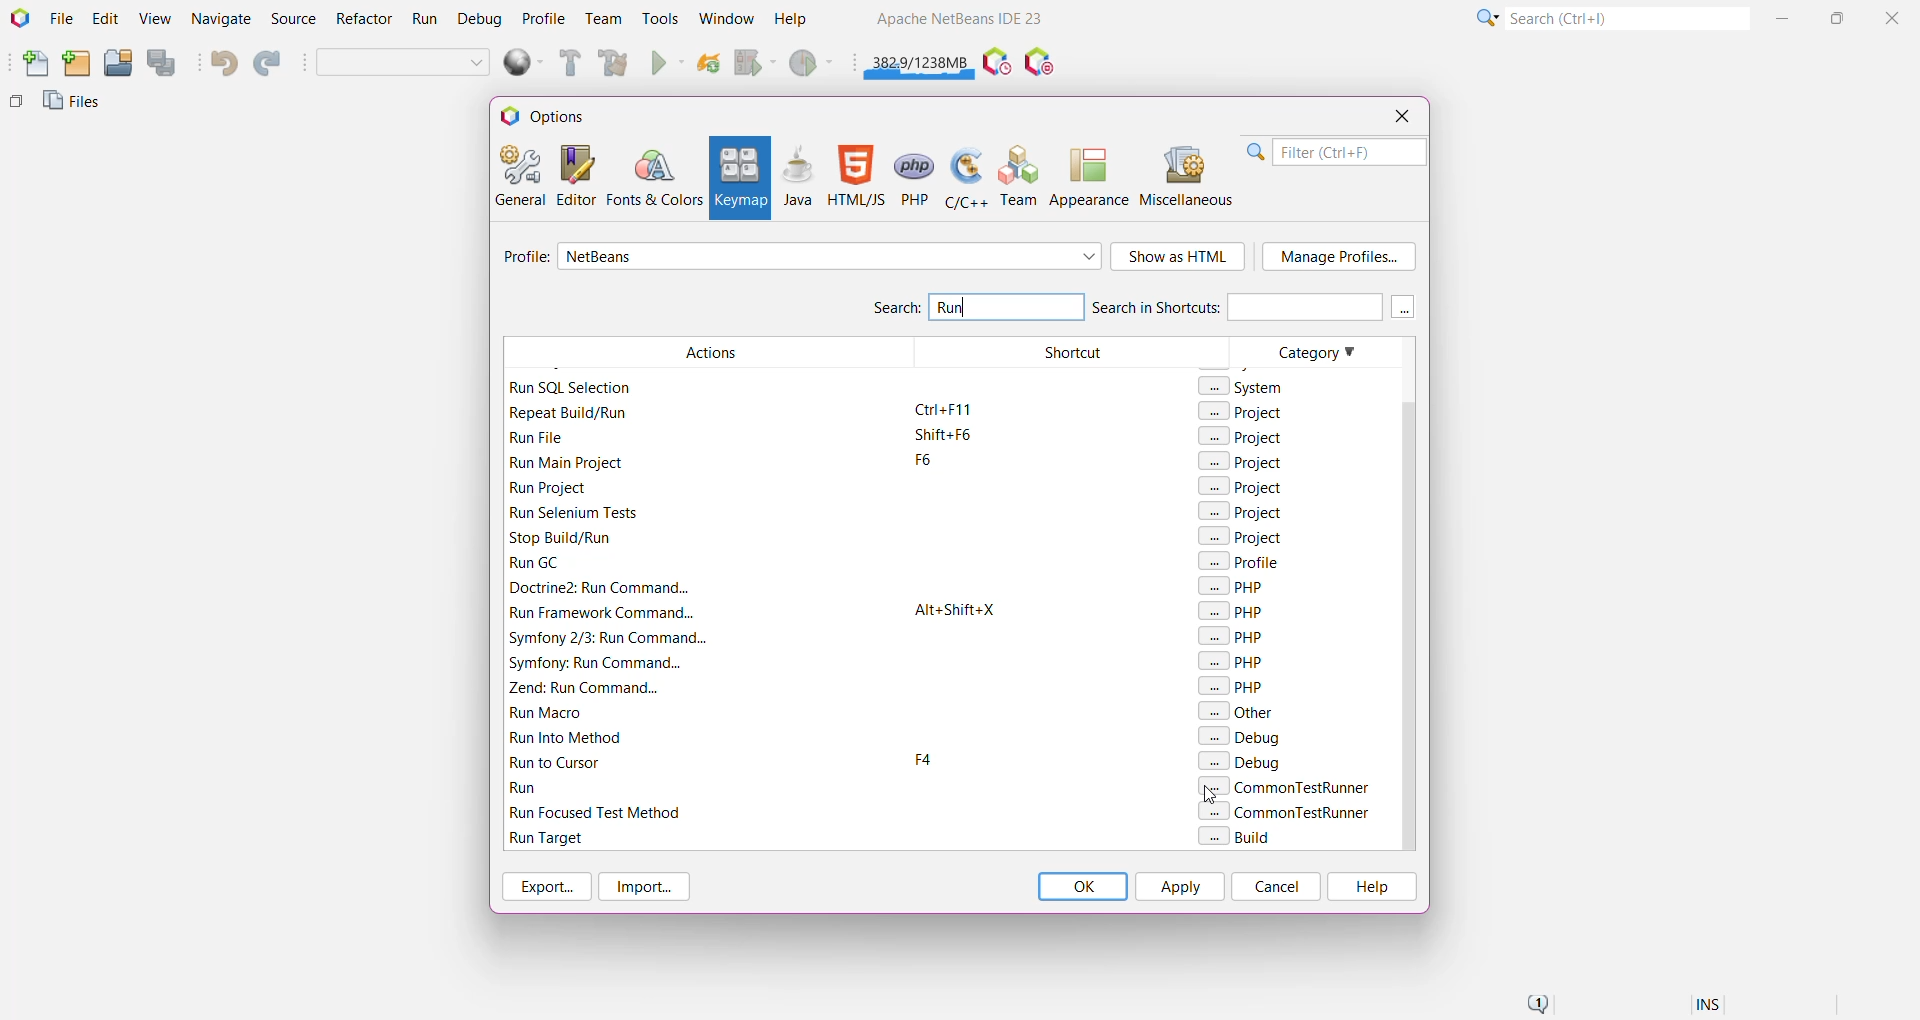  What do you see at coordinates (1401, 116) in the screenshot?
I see `Close` at bounding box center [1401, 116].